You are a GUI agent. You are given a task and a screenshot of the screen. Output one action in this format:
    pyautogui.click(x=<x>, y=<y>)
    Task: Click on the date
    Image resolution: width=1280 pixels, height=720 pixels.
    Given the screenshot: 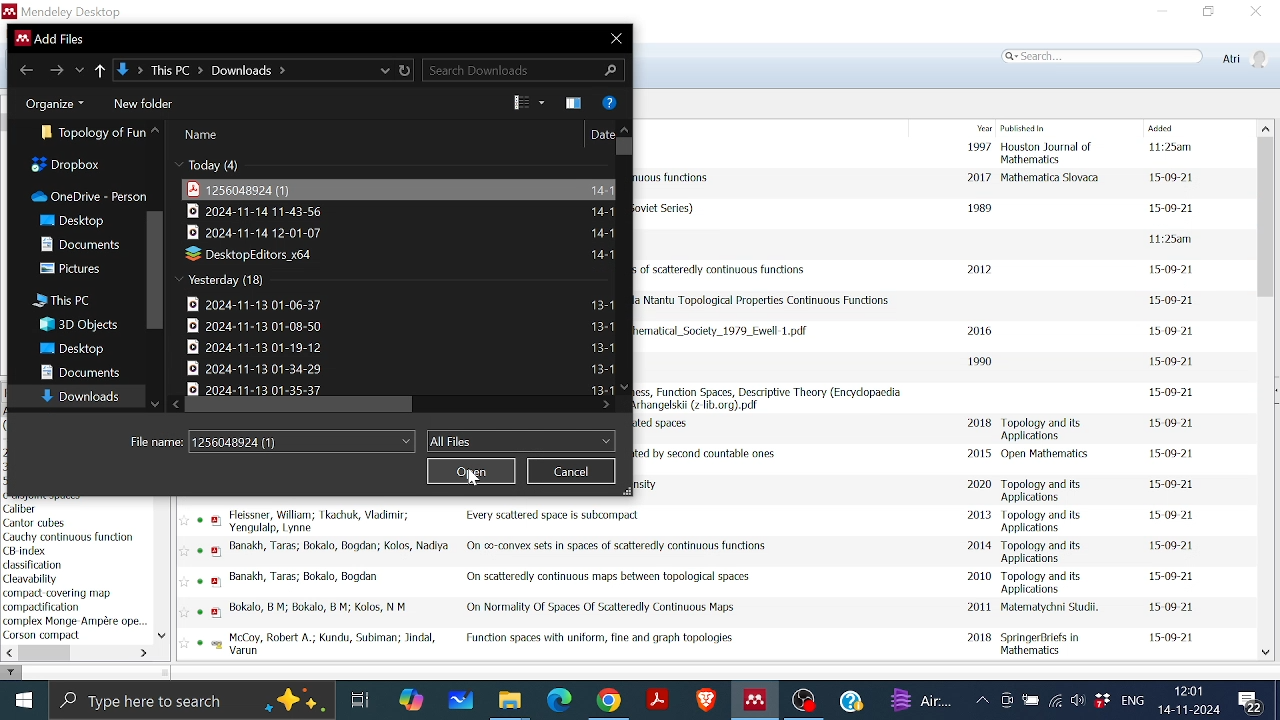 What is the action you would take?
    pyautogui.click(x=1170, y=240)
    